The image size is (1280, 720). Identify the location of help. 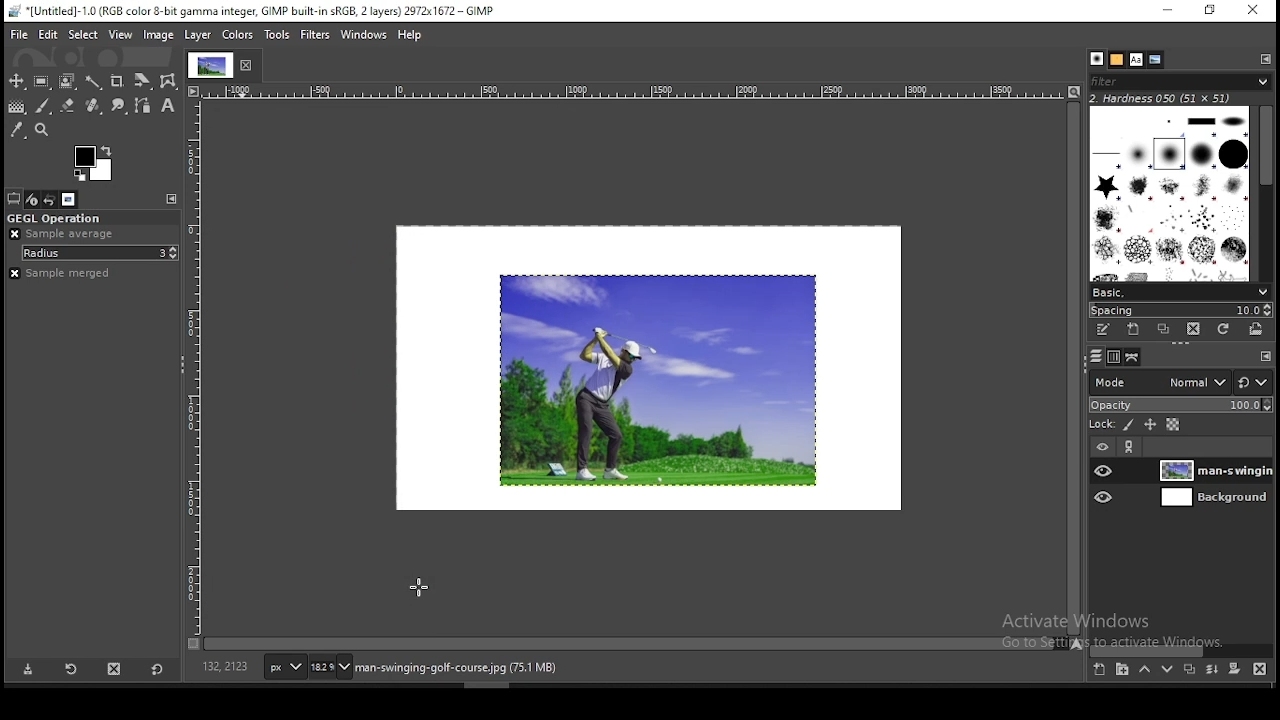
(411, 33).